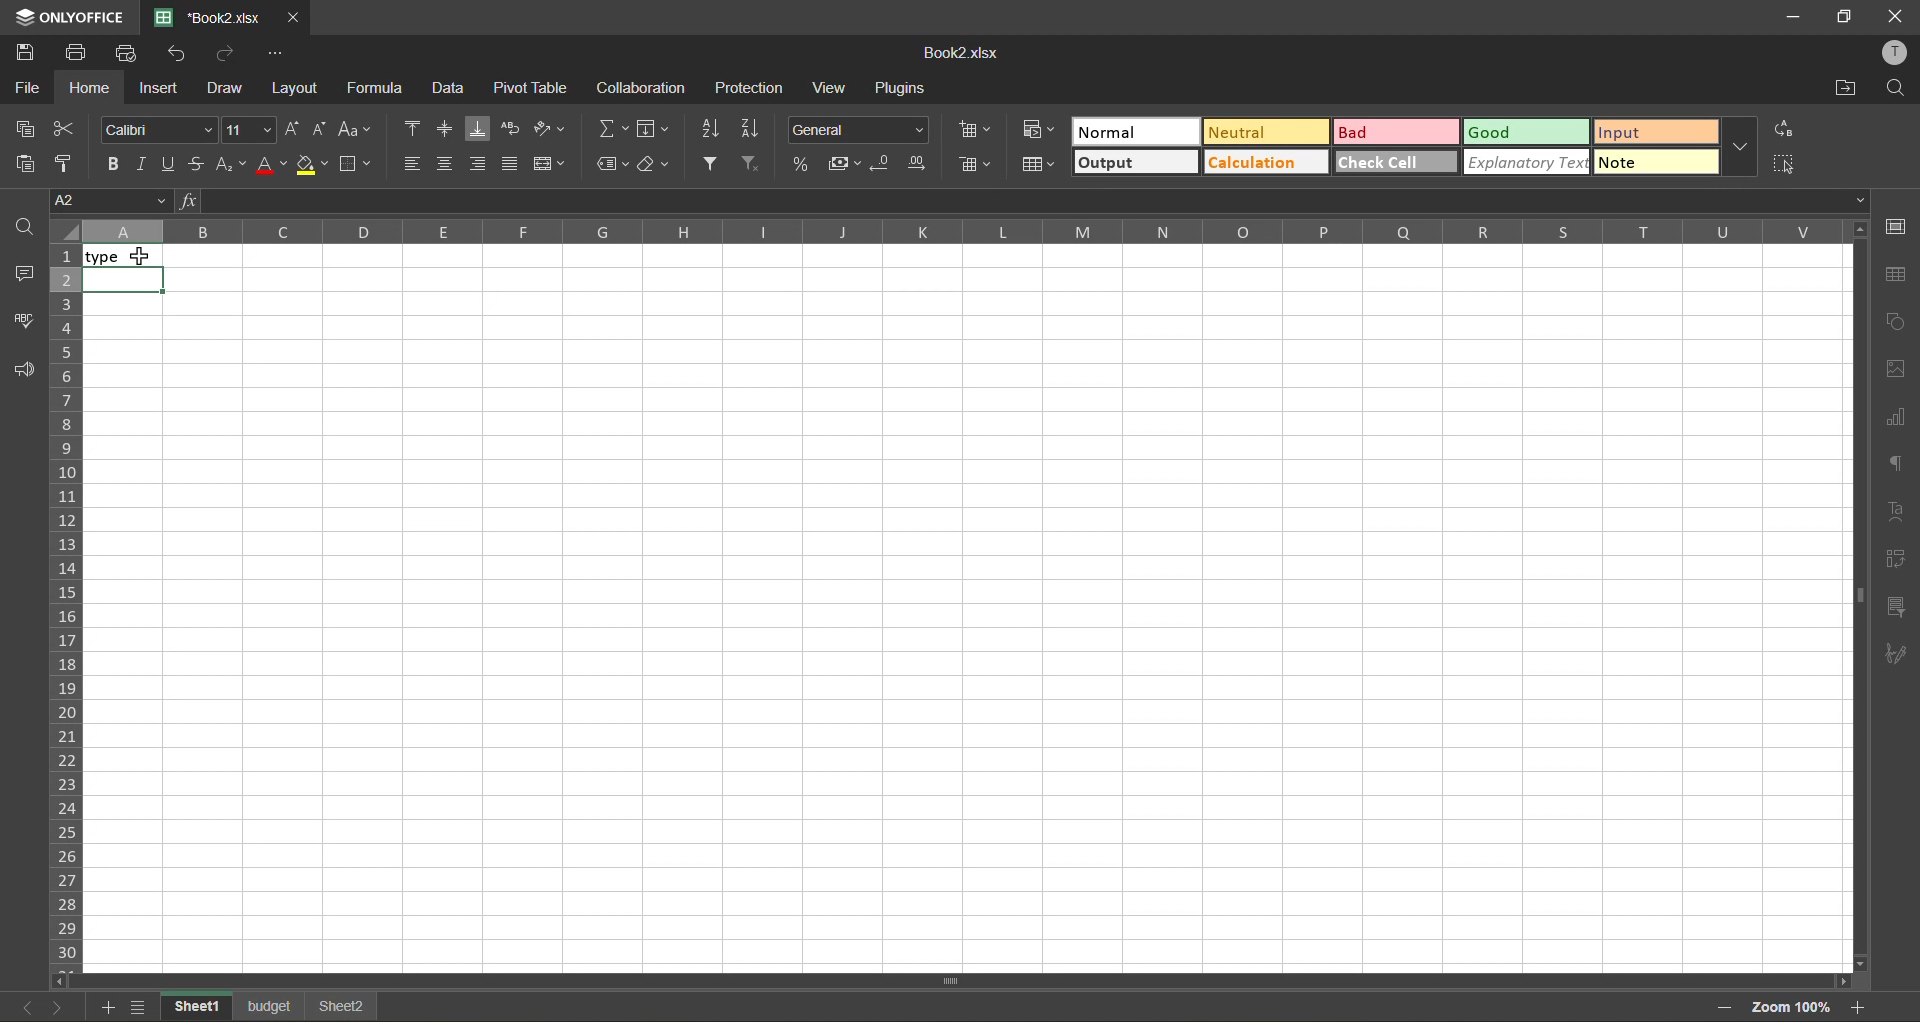 This screenshot has height=1022, width=1920. What do you see at coordinates (715, 128) in the screenshot?
I see `sort ascending` at bounding box center [715, 128].